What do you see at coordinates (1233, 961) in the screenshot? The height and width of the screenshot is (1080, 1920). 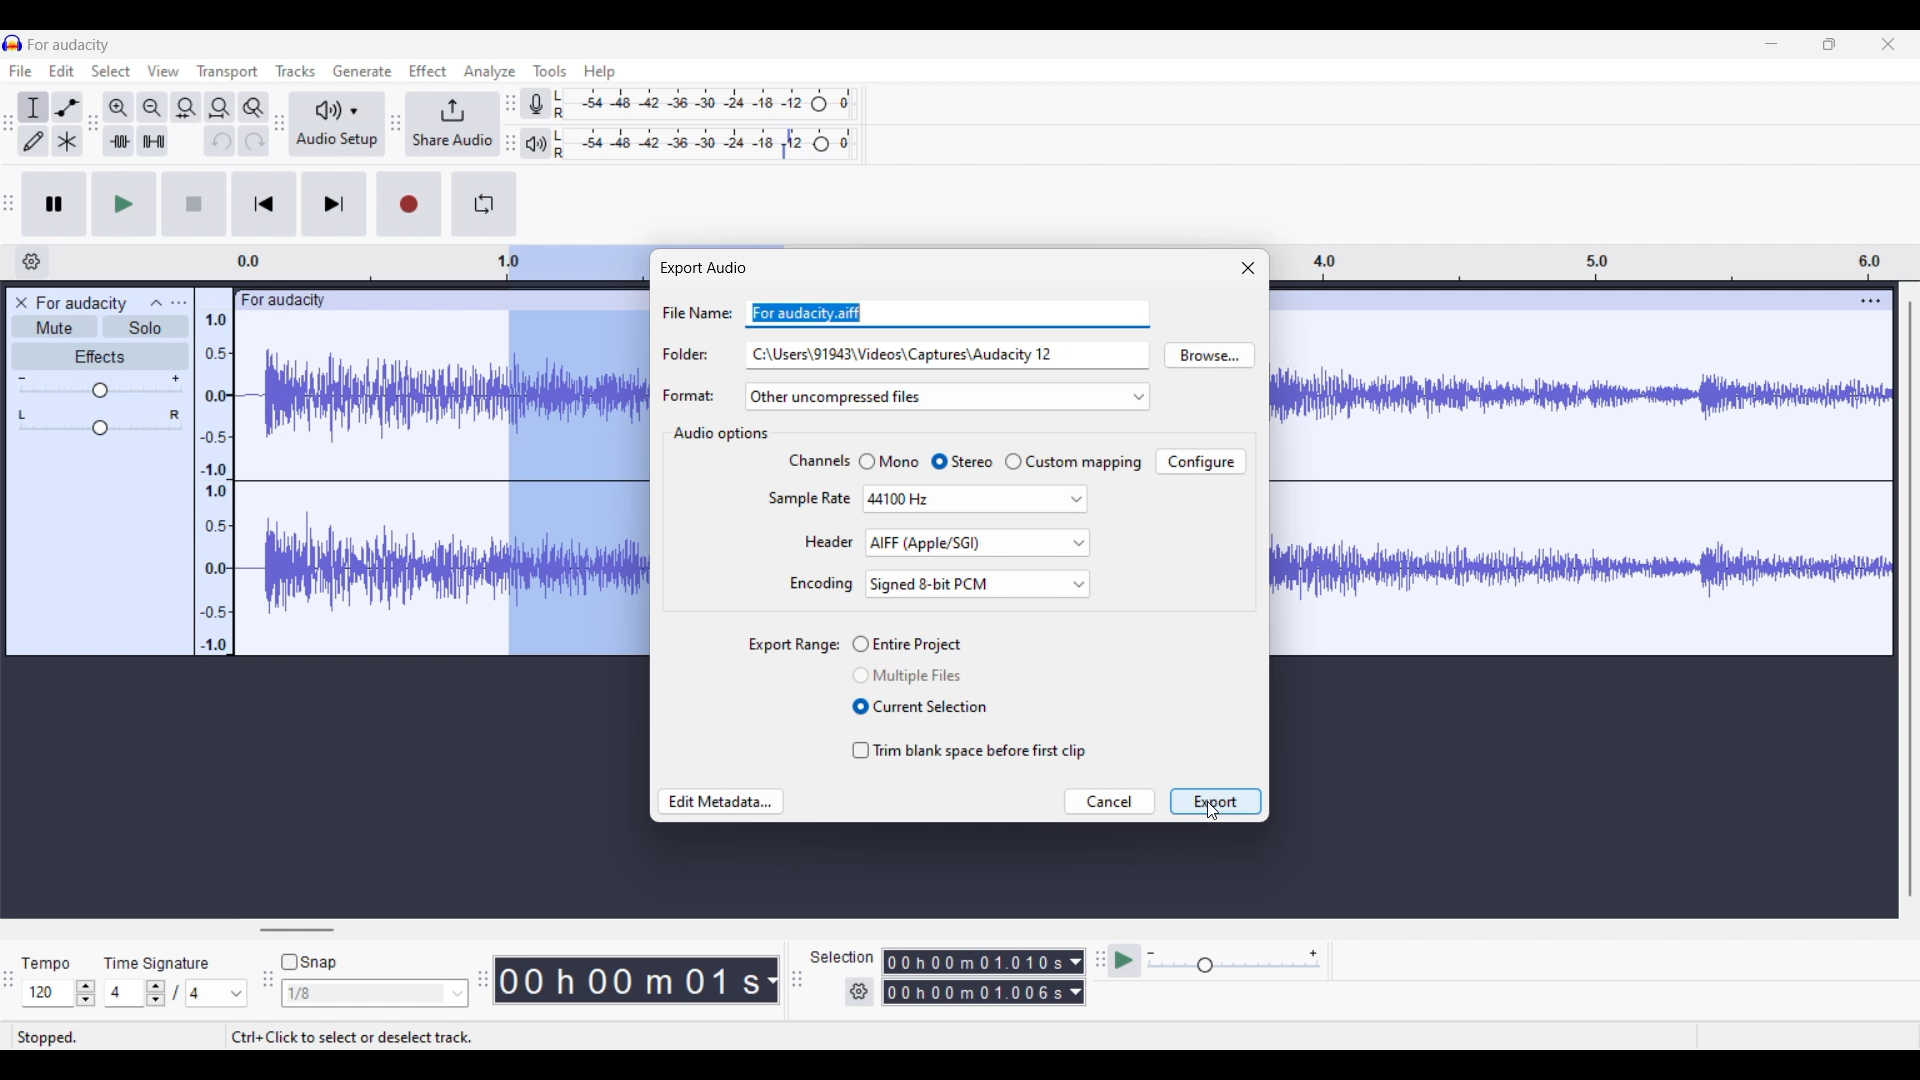 I see `Playback speed scale` at bounding box center [1233, 961].